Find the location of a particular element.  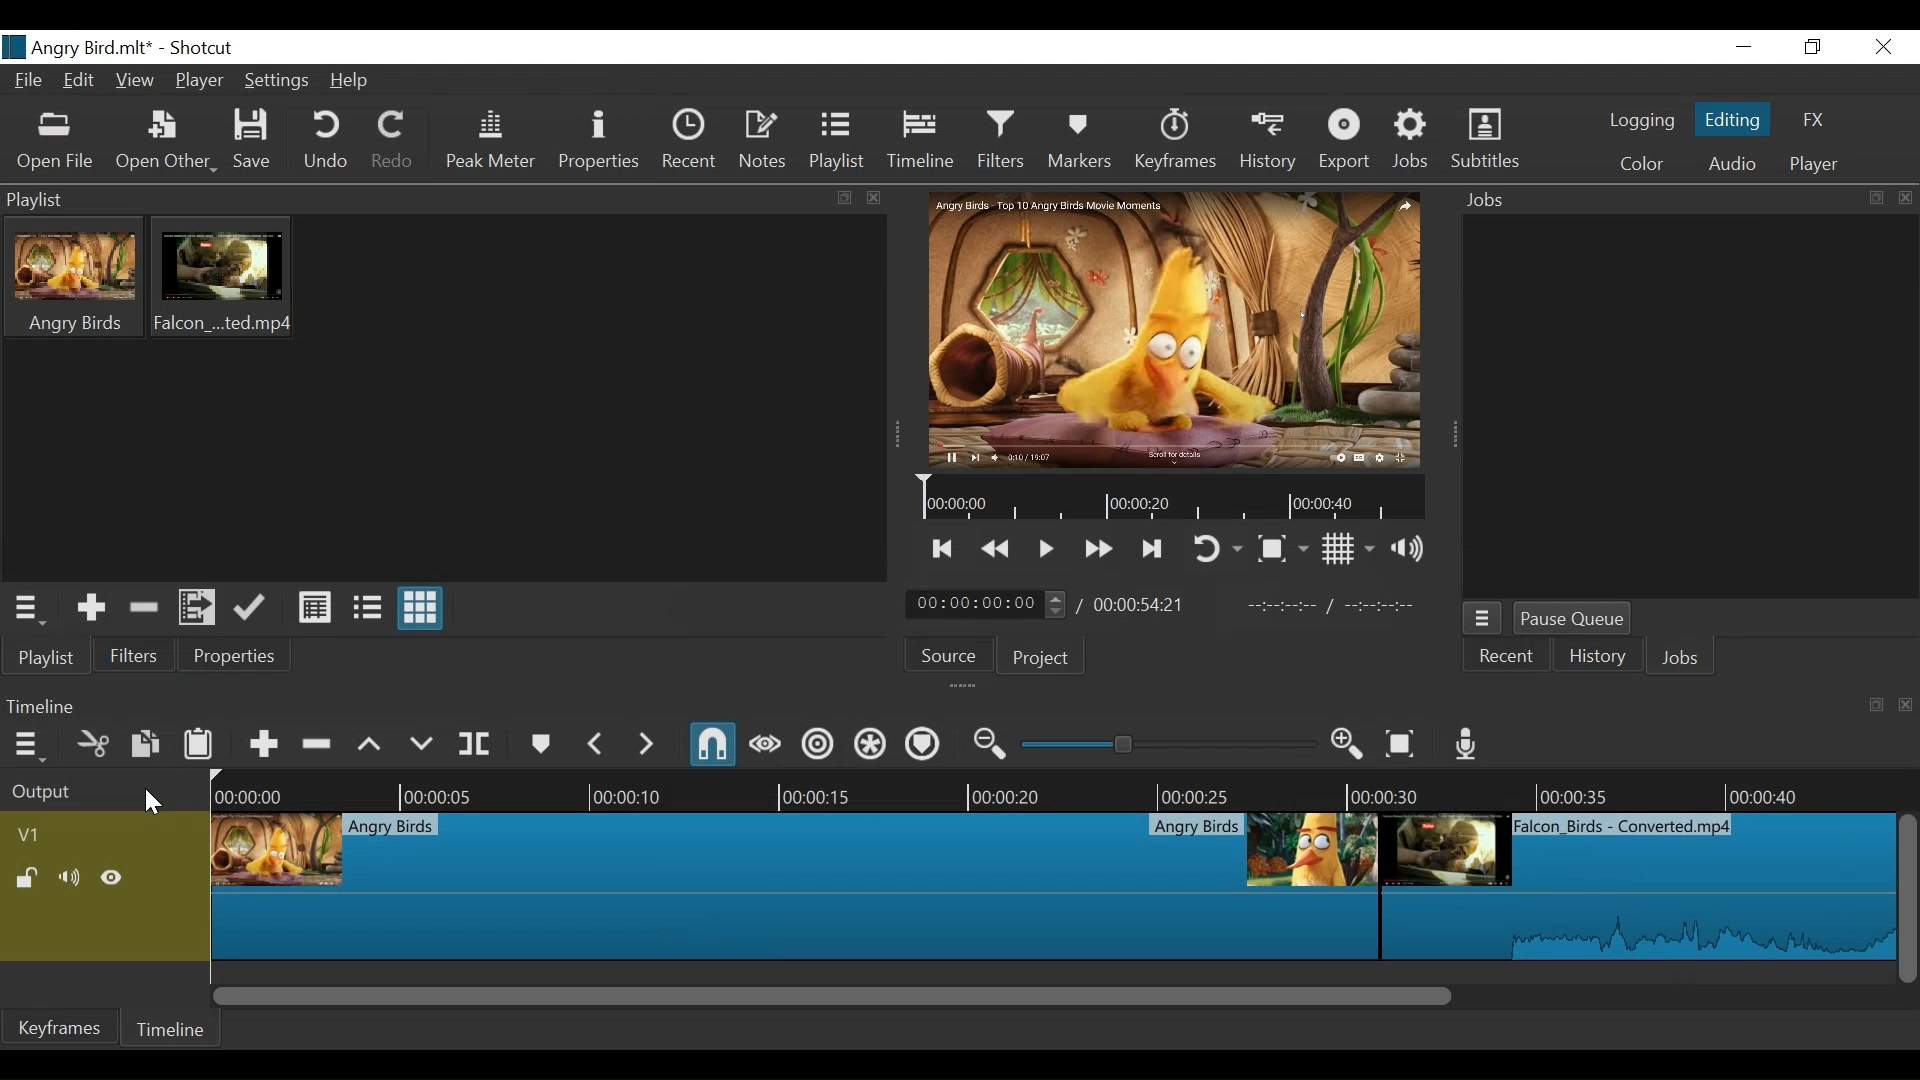

Add files to the playlist is located at coordinates (196, 609).